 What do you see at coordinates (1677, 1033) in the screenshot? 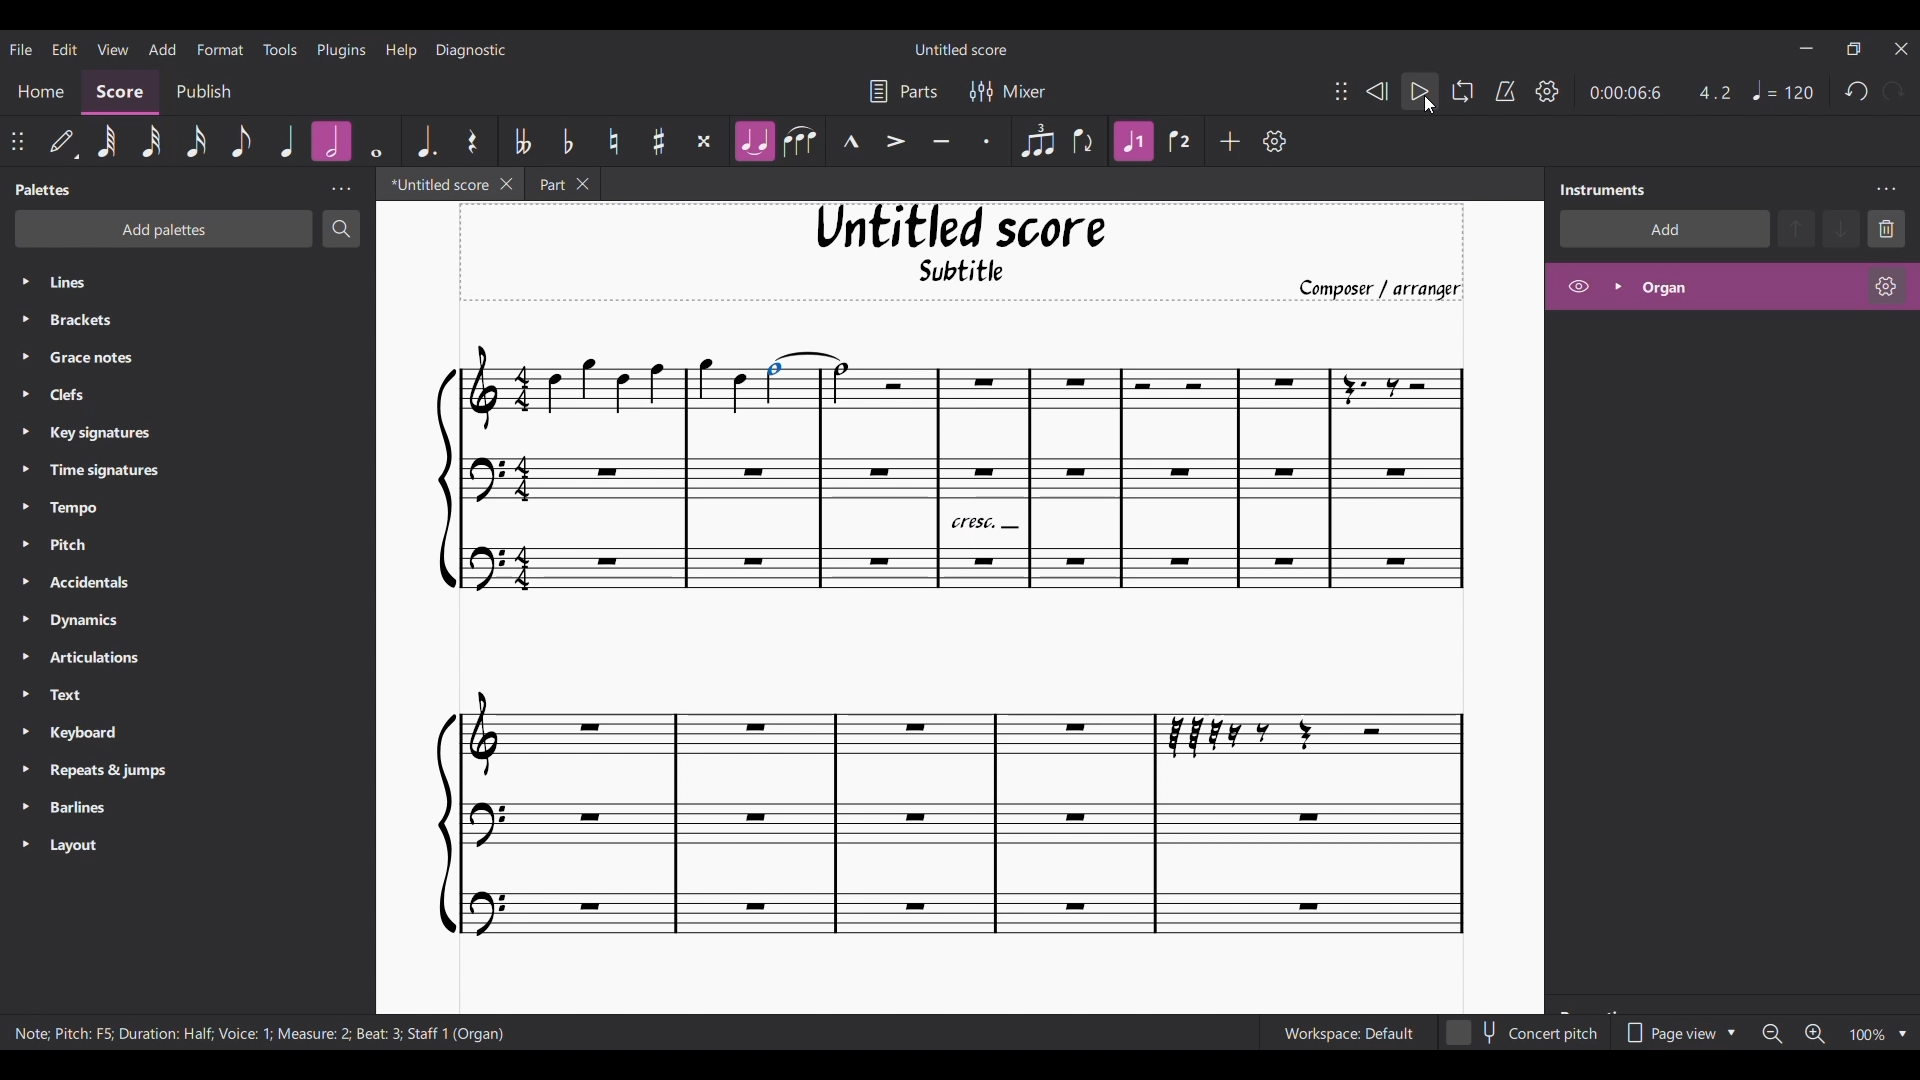
I see `Page view options` at bounding box center [1677, 1033].